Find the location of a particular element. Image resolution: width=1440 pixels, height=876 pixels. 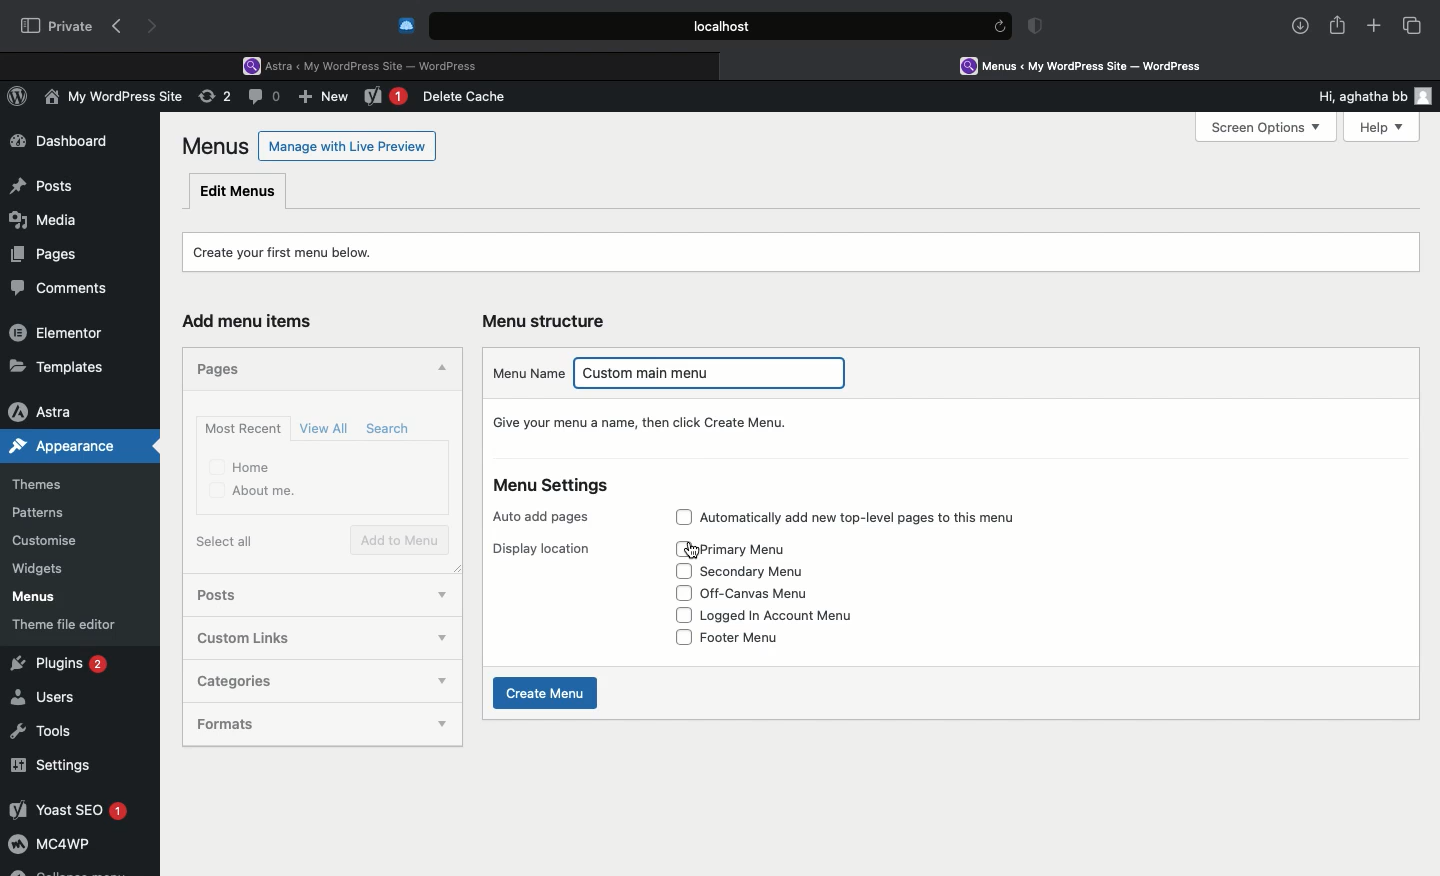

Settings is located at coordinates (52, 765).